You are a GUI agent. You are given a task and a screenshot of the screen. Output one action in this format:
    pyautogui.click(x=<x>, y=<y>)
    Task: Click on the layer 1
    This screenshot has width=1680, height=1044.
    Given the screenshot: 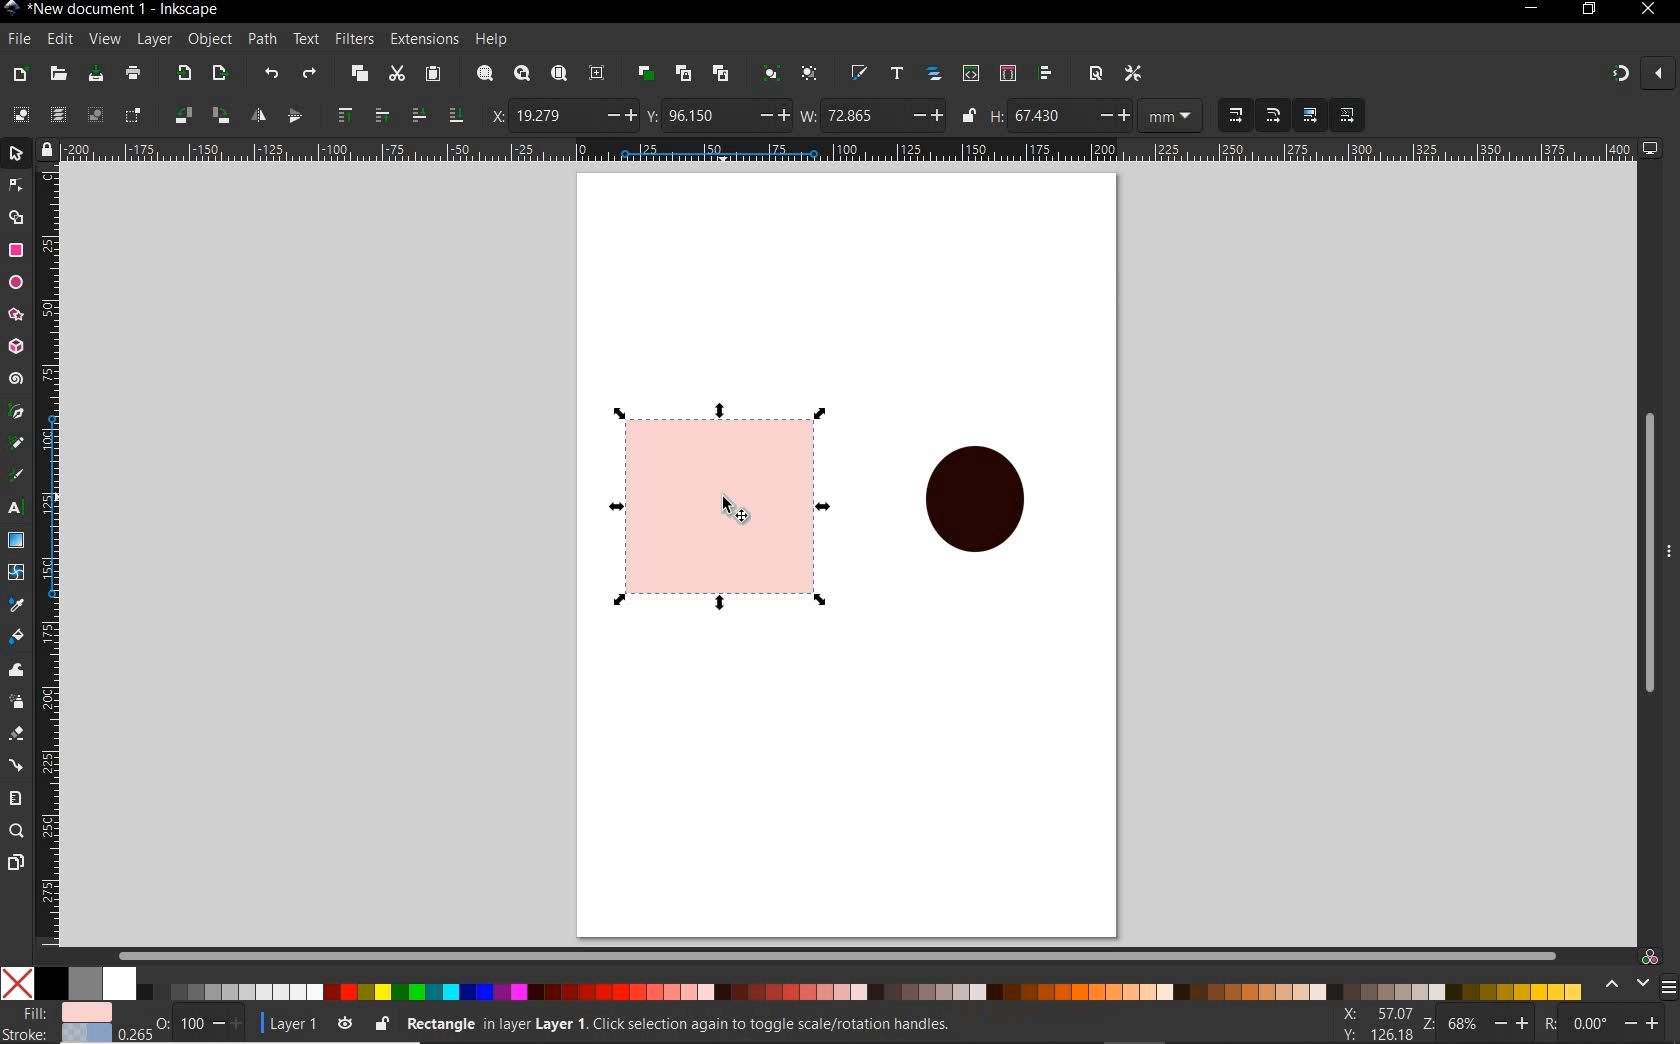 What is the action you would take?
    pyautogui.click(x=309, y=1022)
    